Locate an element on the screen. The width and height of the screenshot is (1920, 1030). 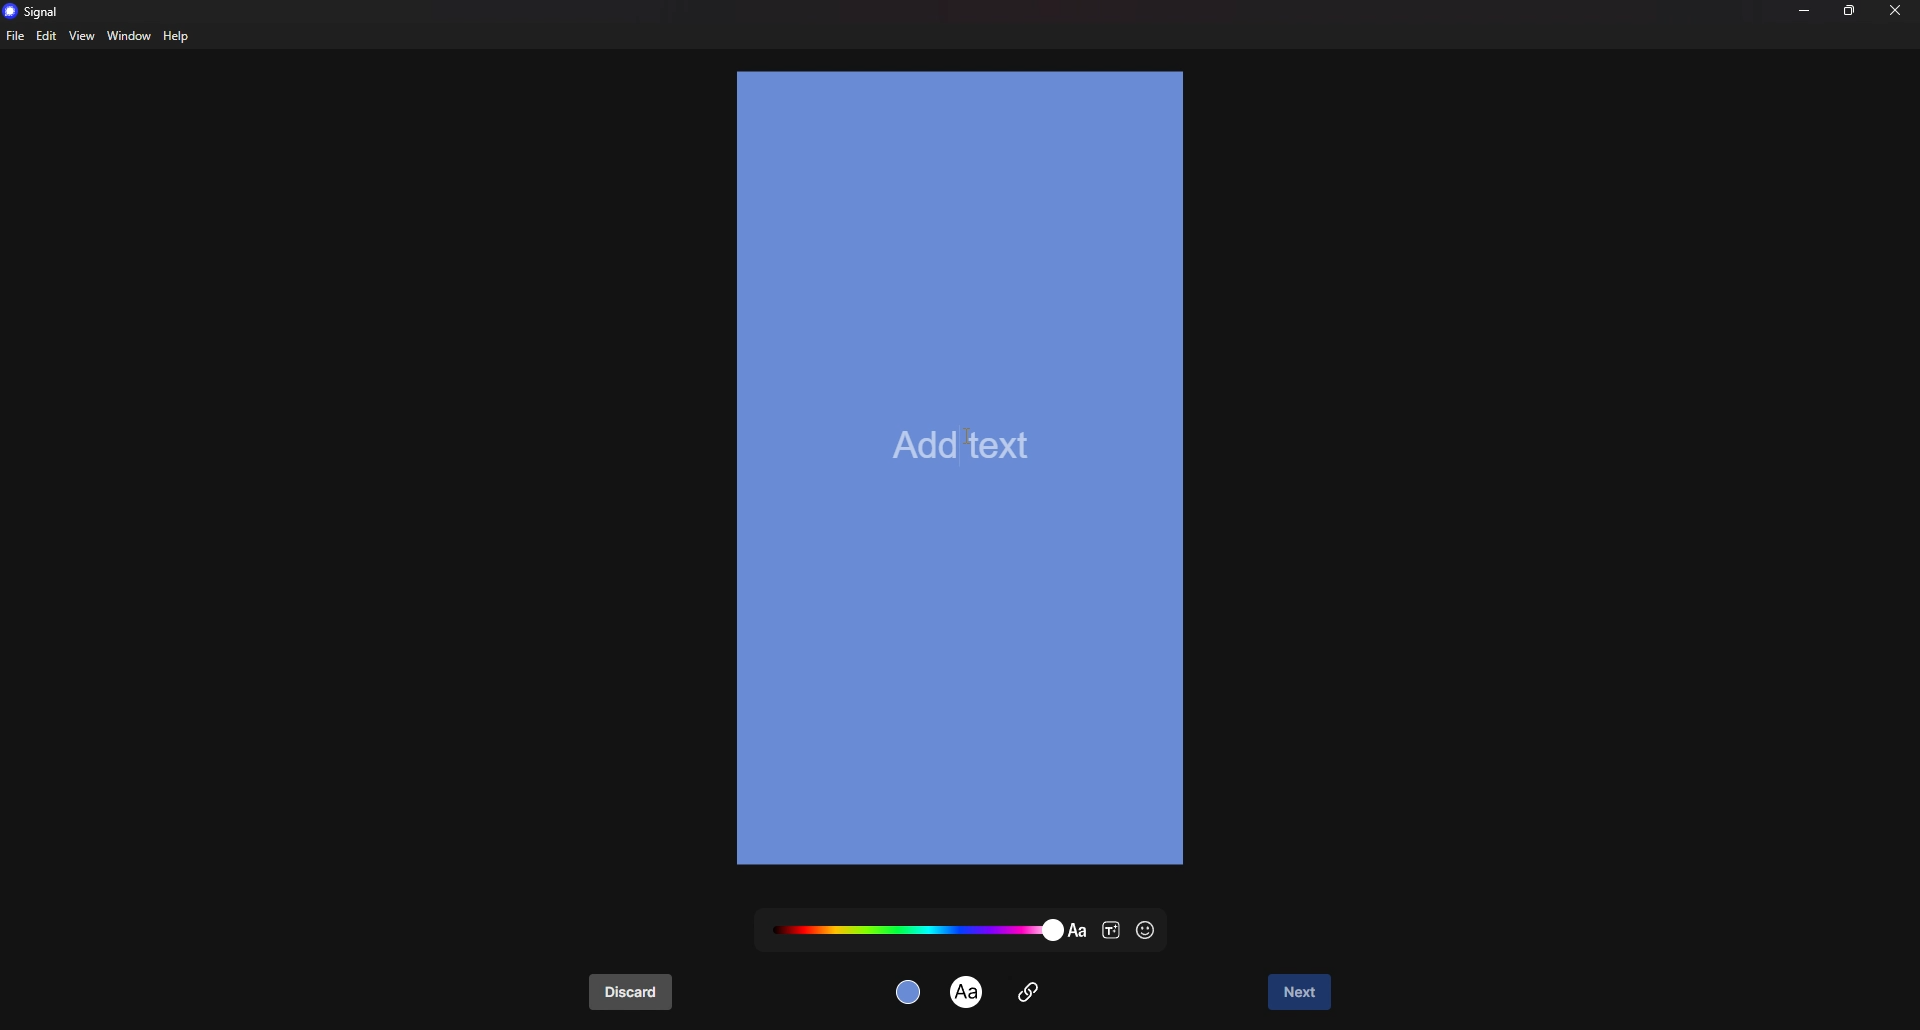
text is located at coordinates (968, 990).